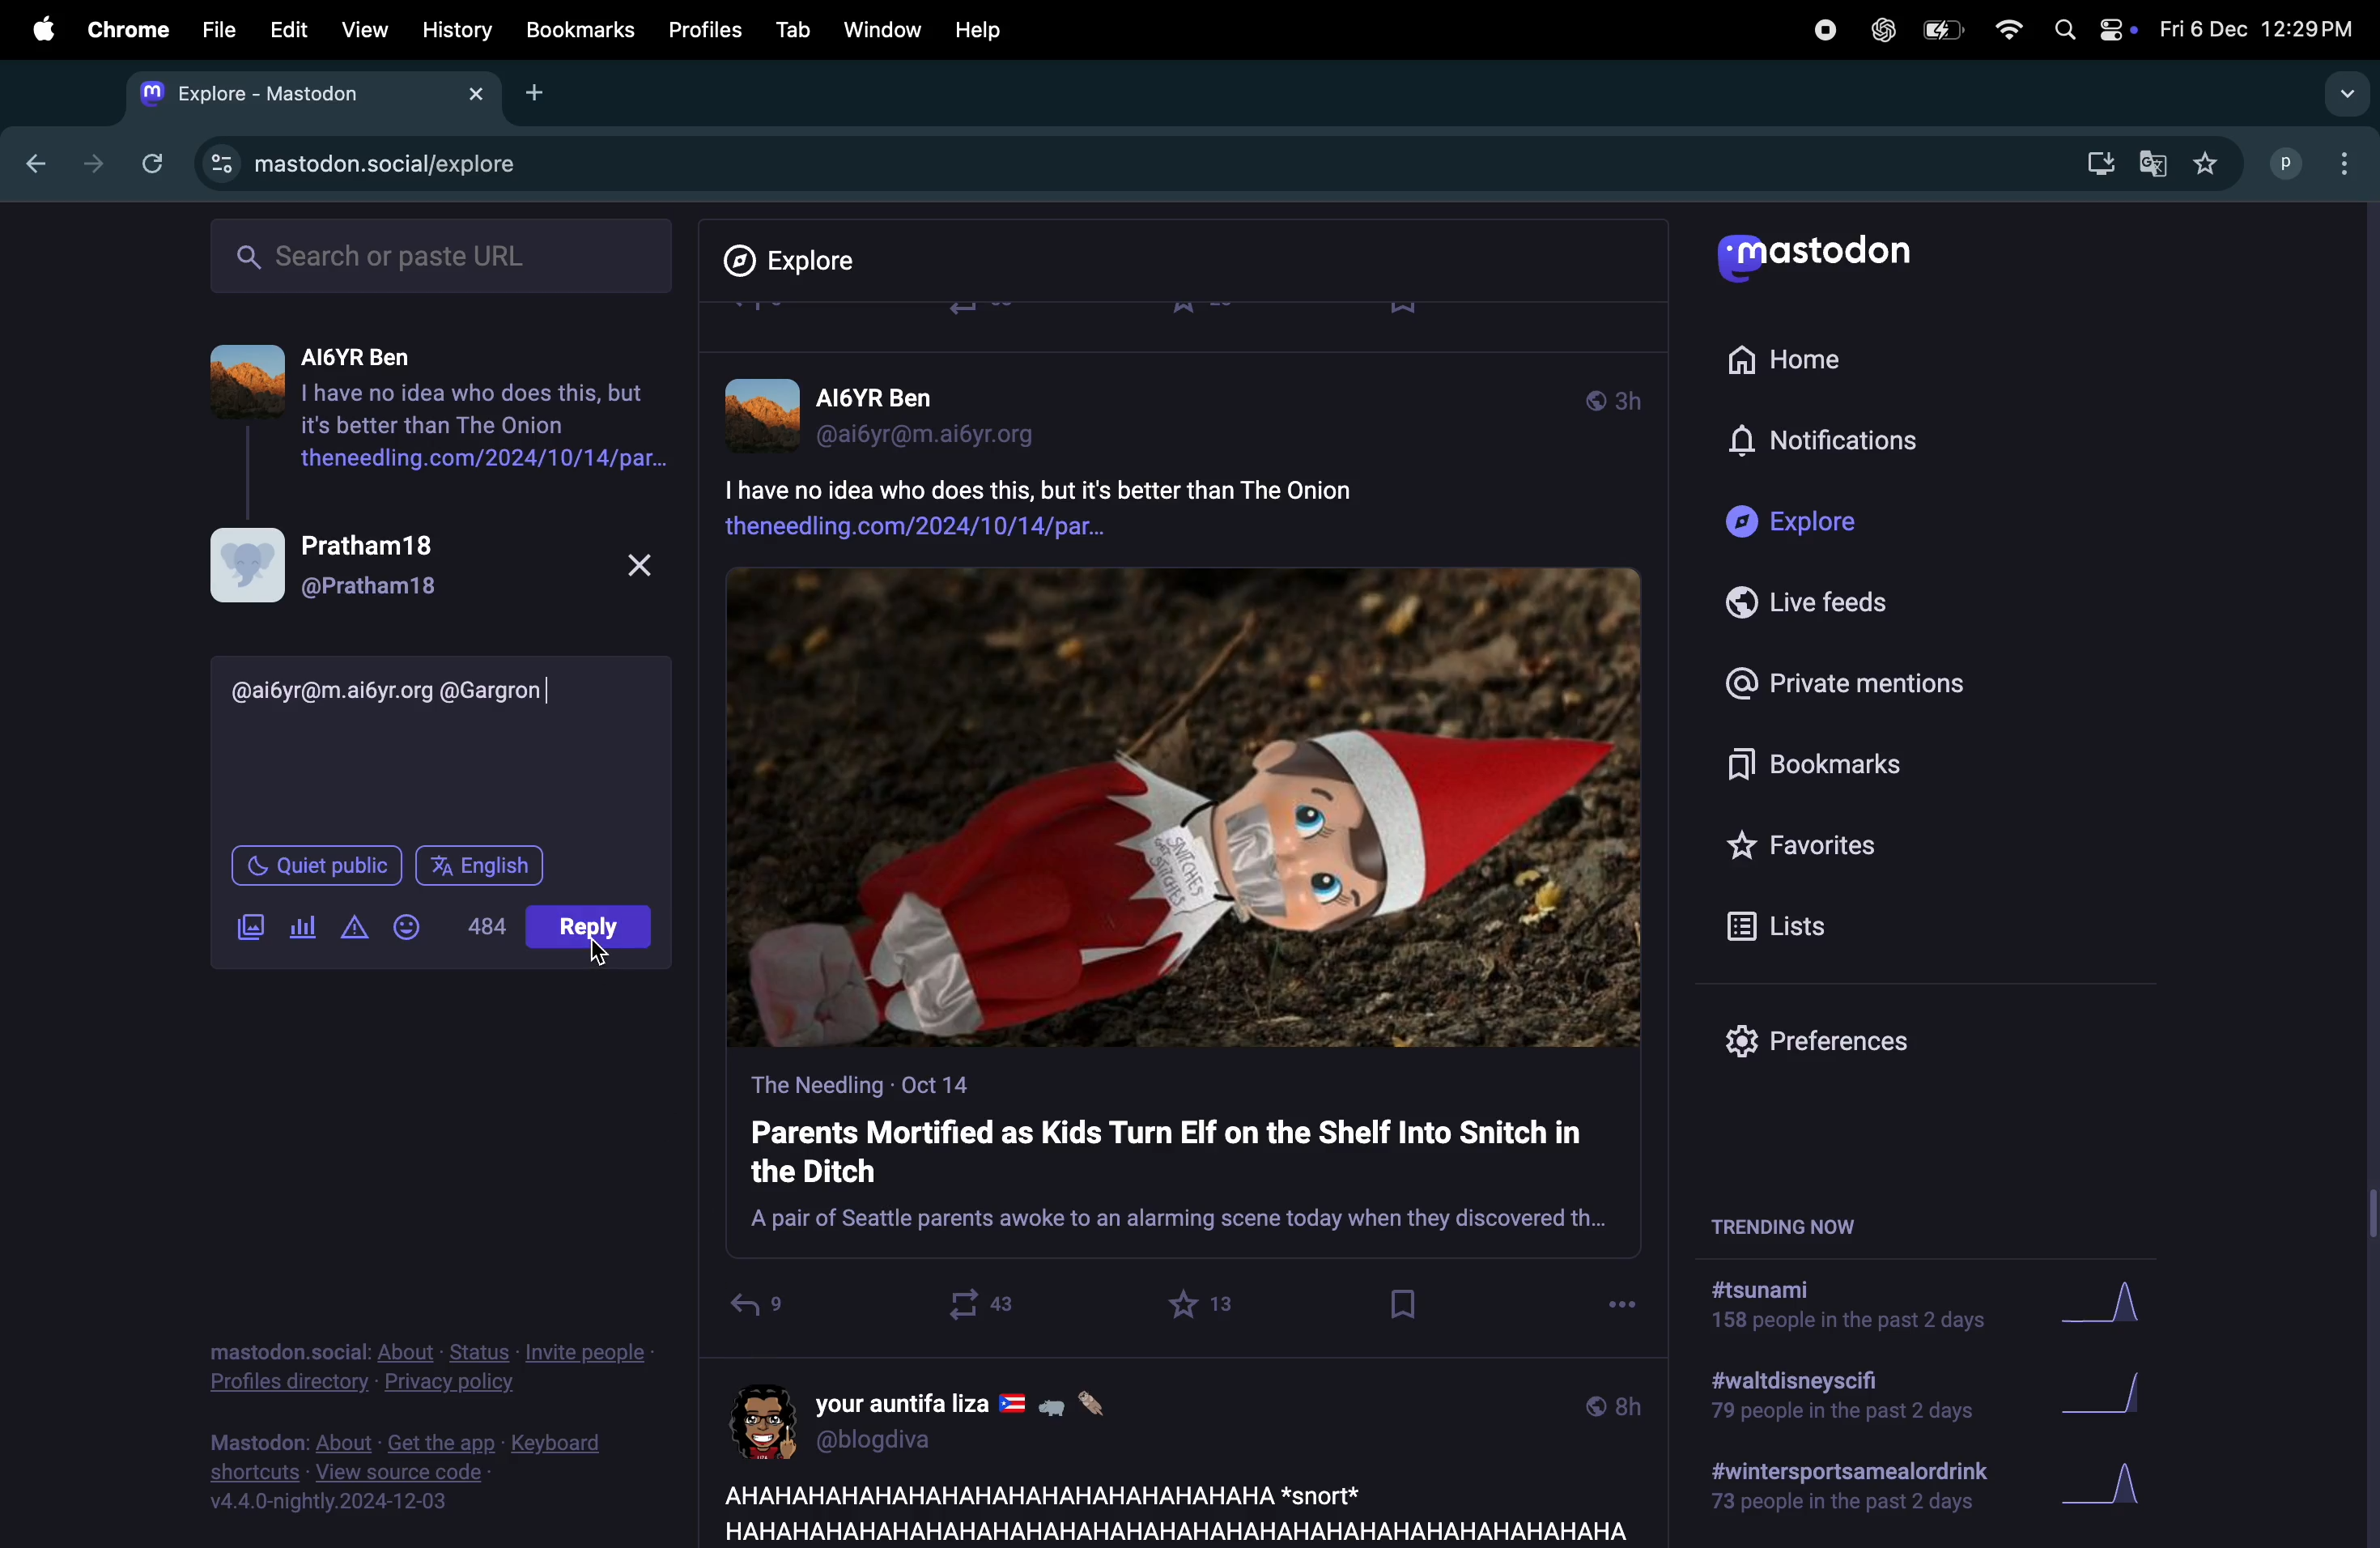 The height and width of the screenshot is (1548, 2380). Describe the element at coordinates (537, 91) in the screenshot. I see `add tab` at that location.